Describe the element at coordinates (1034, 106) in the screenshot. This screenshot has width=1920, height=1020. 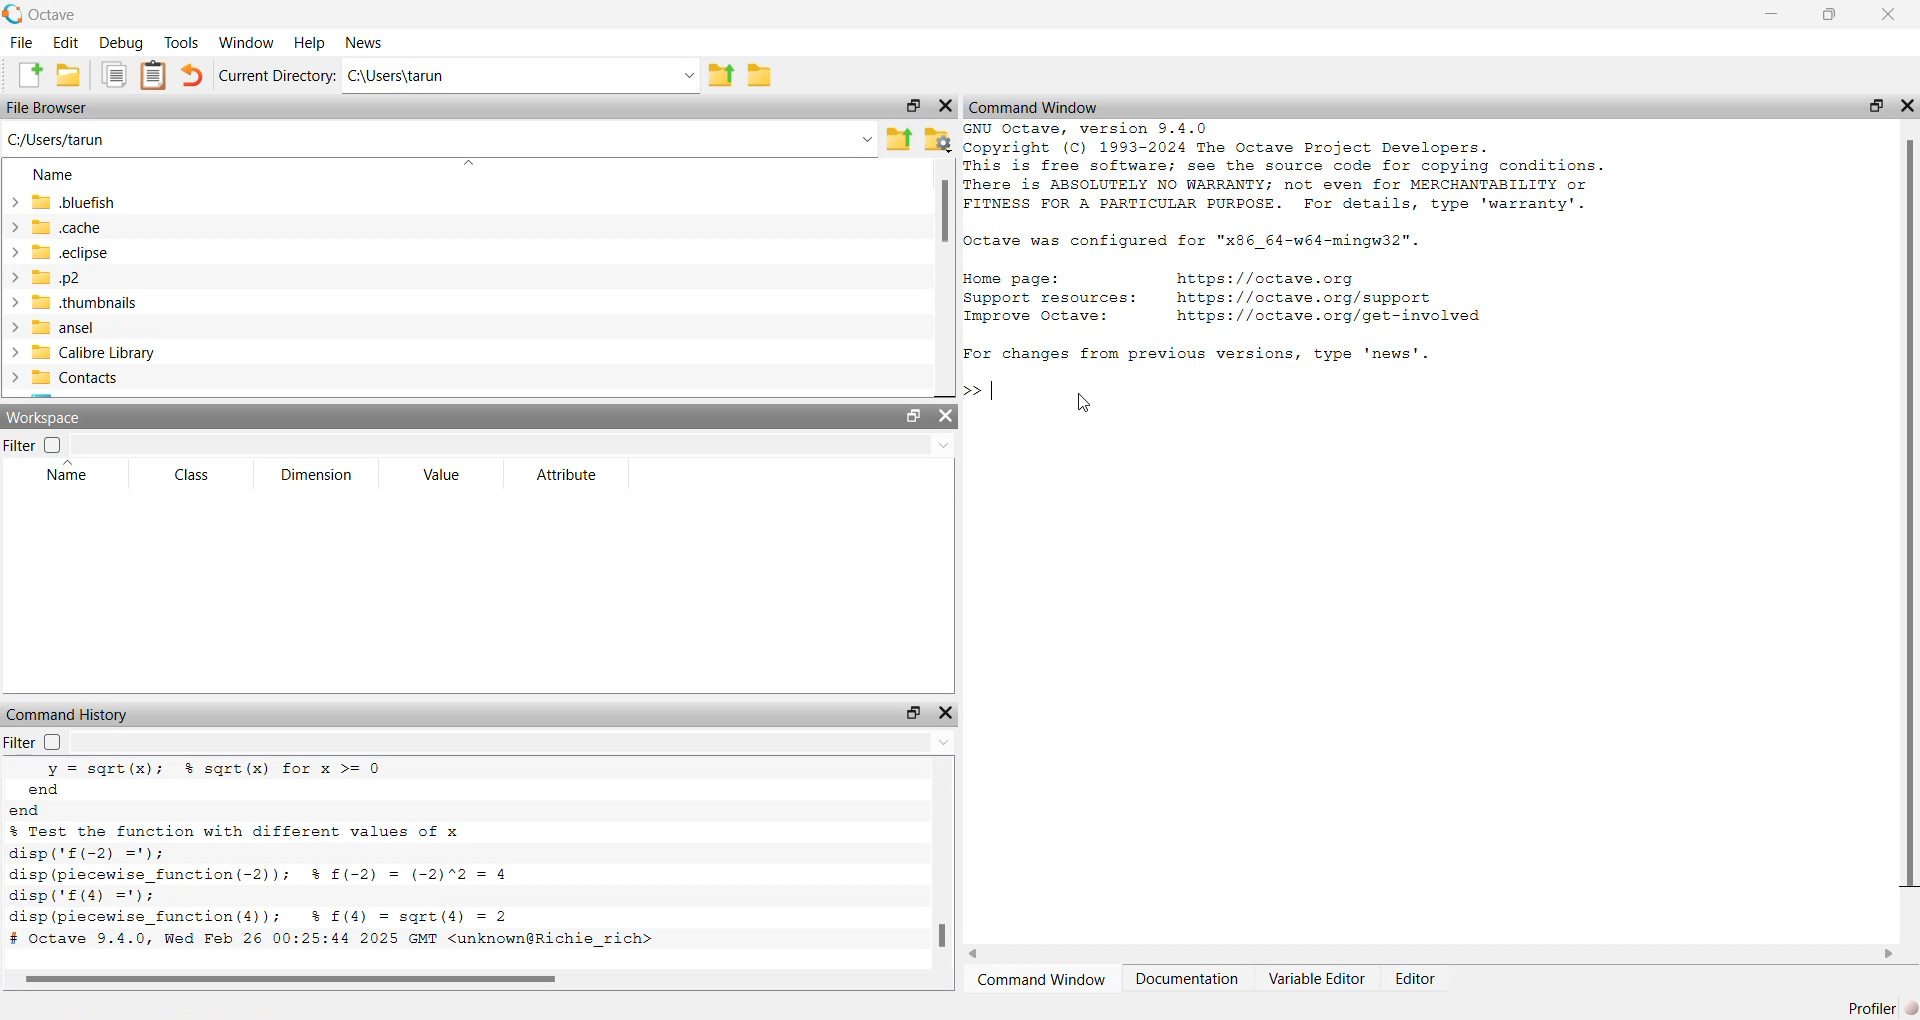
I see `Command Window` at that location.